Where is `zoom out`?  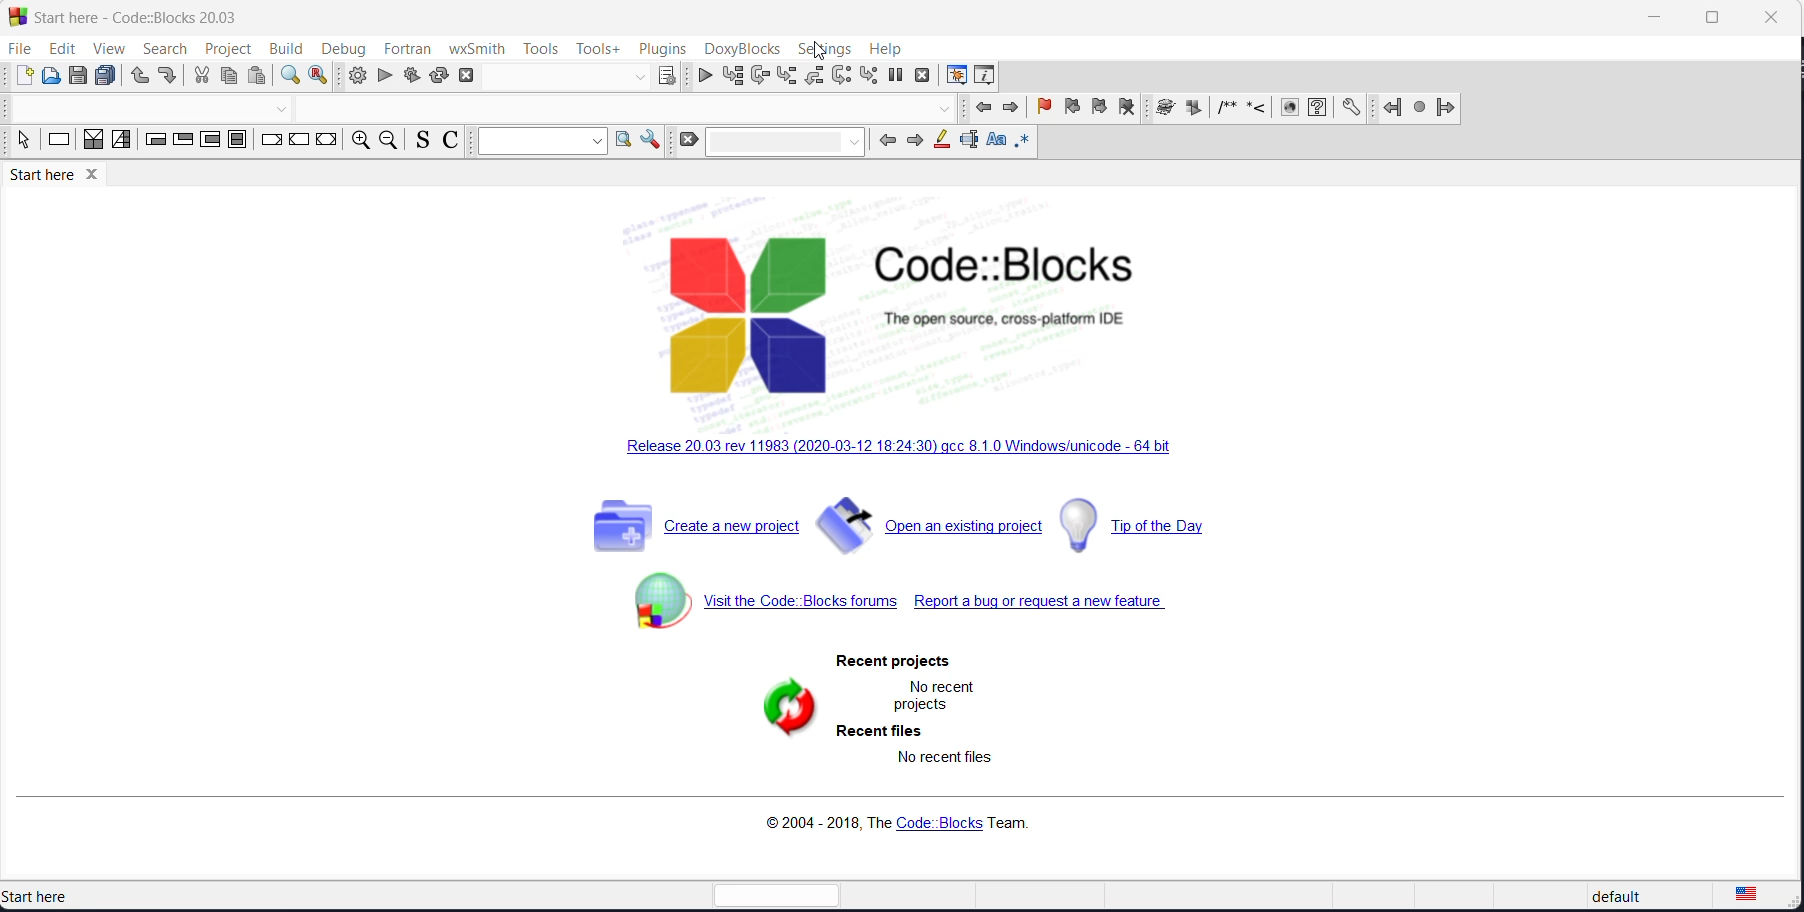 zoom out is located at coordinates (386, 141).